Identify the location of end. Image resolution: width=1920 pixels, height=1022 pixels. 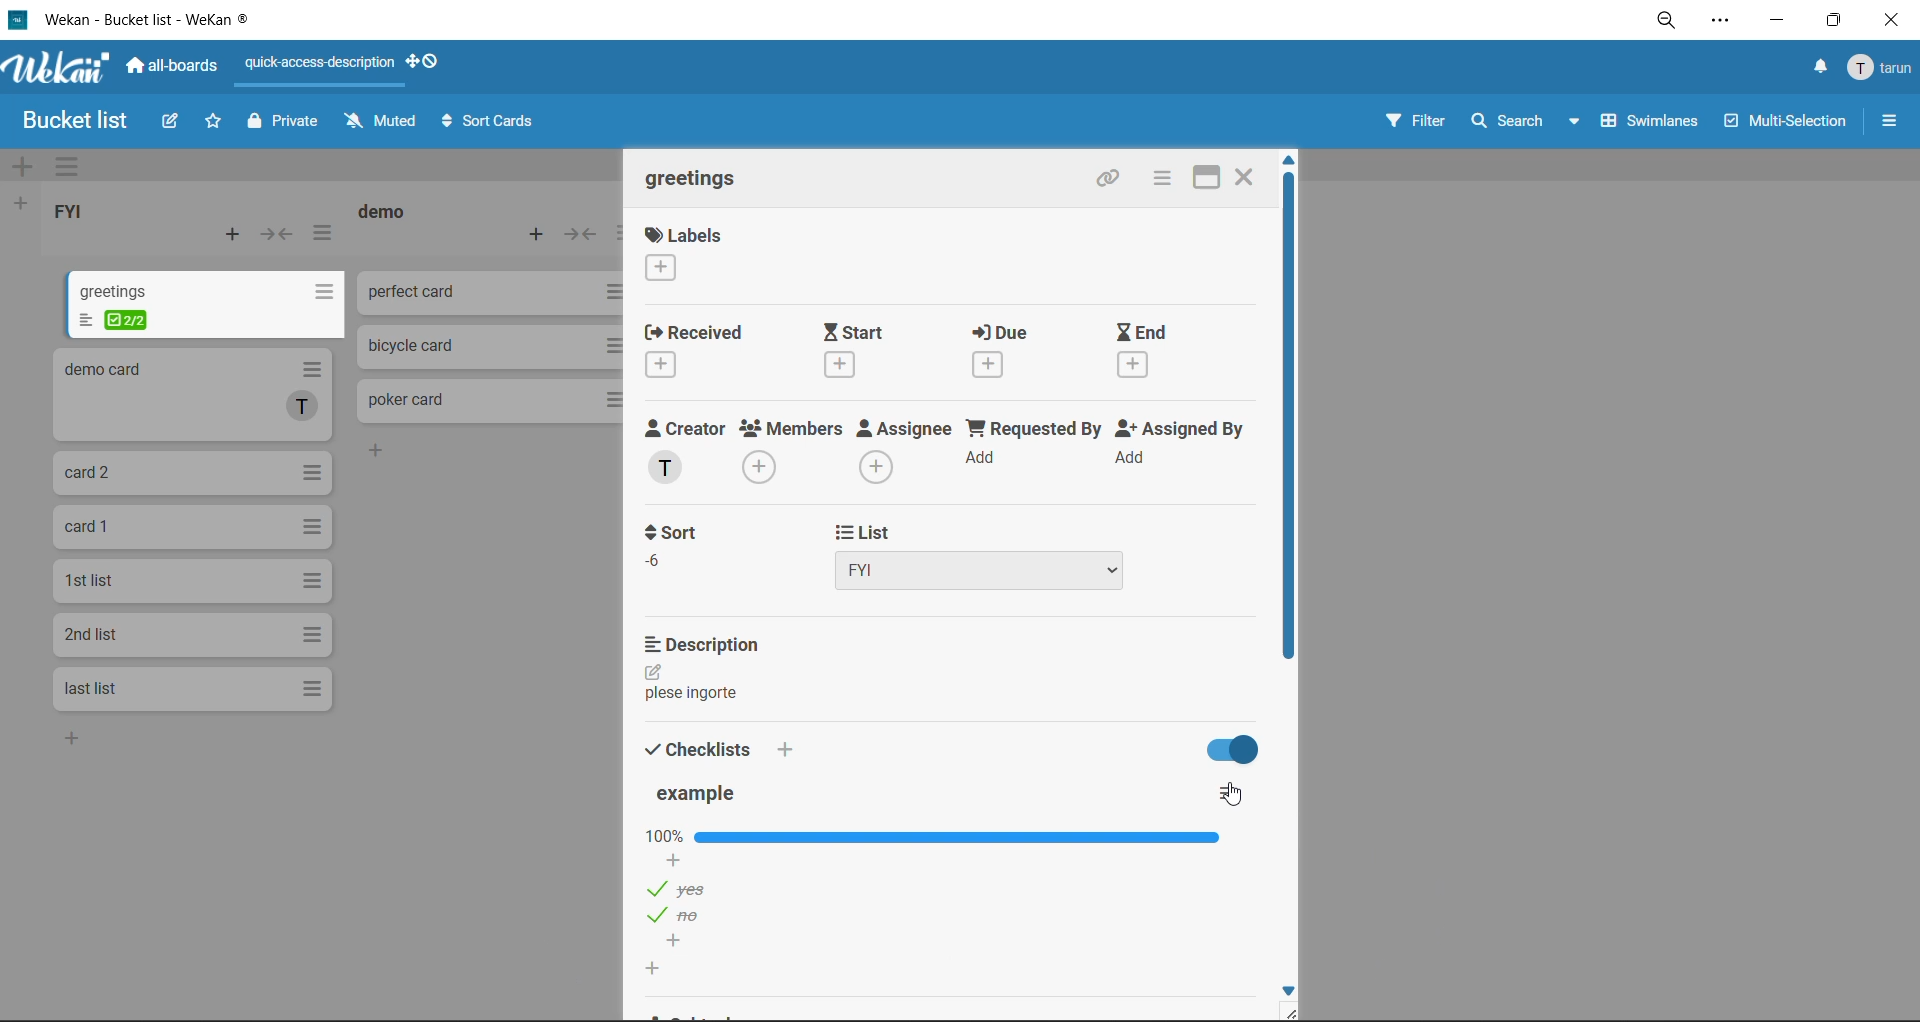
(1141, 351).